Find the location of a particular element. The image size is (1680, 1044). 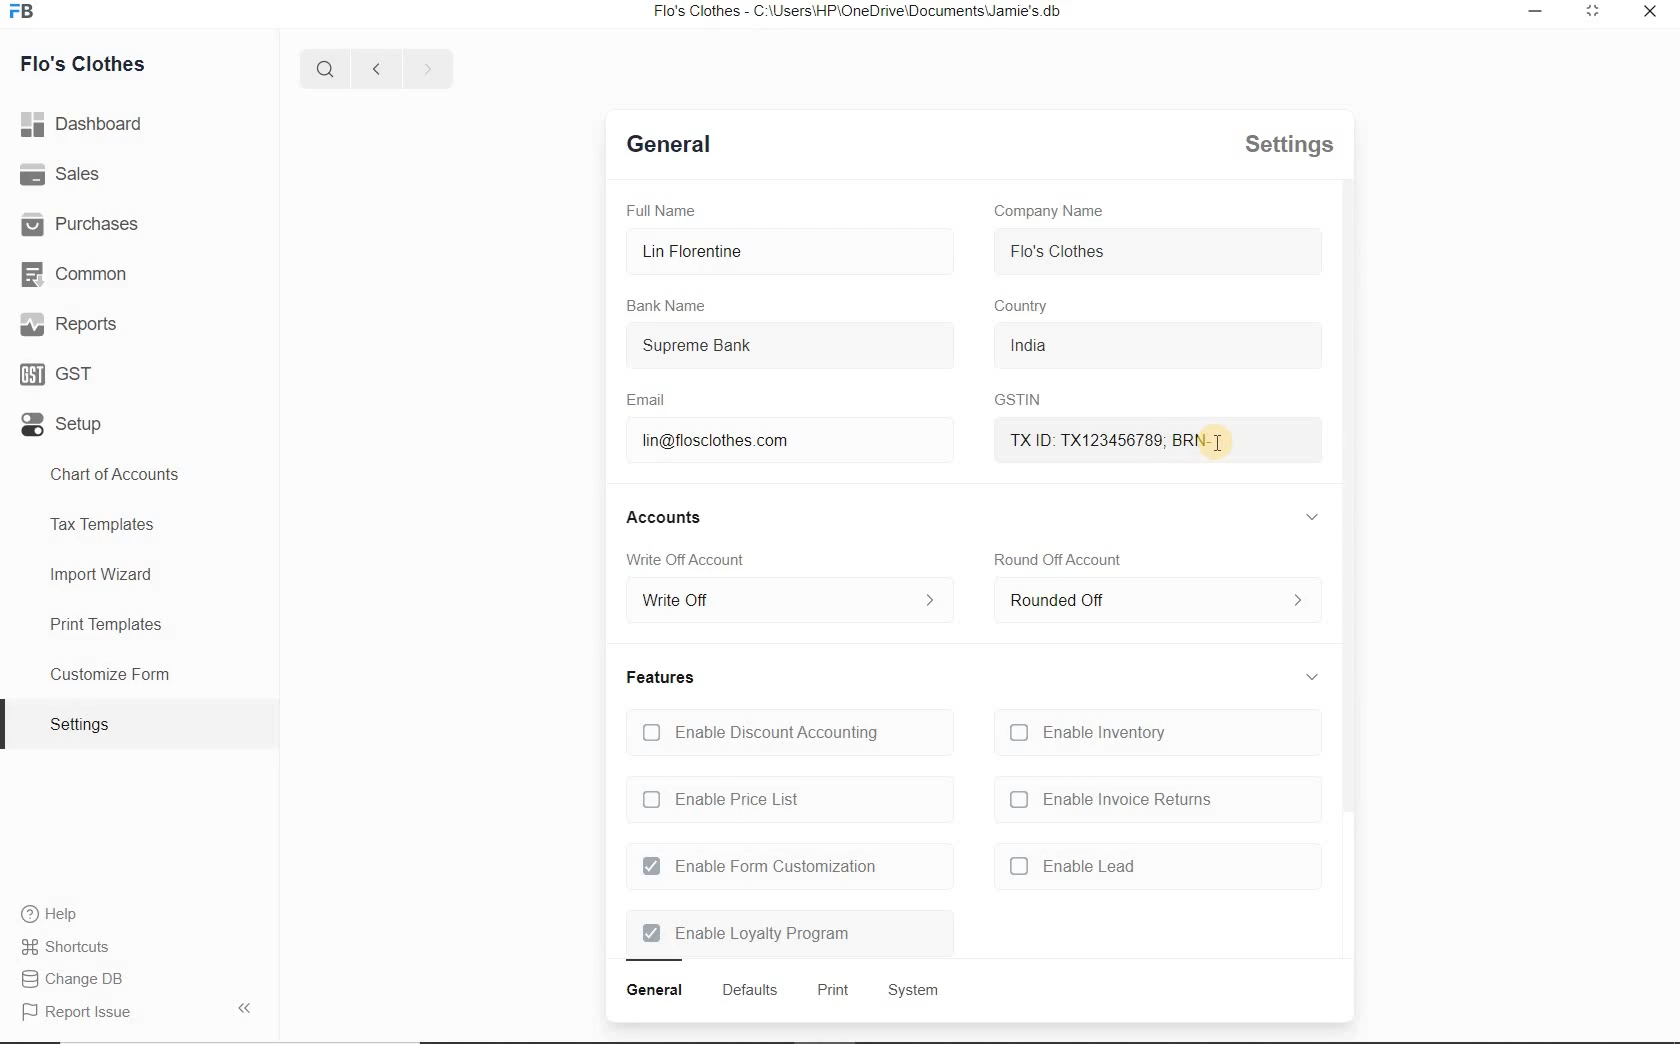

Help is located at coordinates (56, 914).